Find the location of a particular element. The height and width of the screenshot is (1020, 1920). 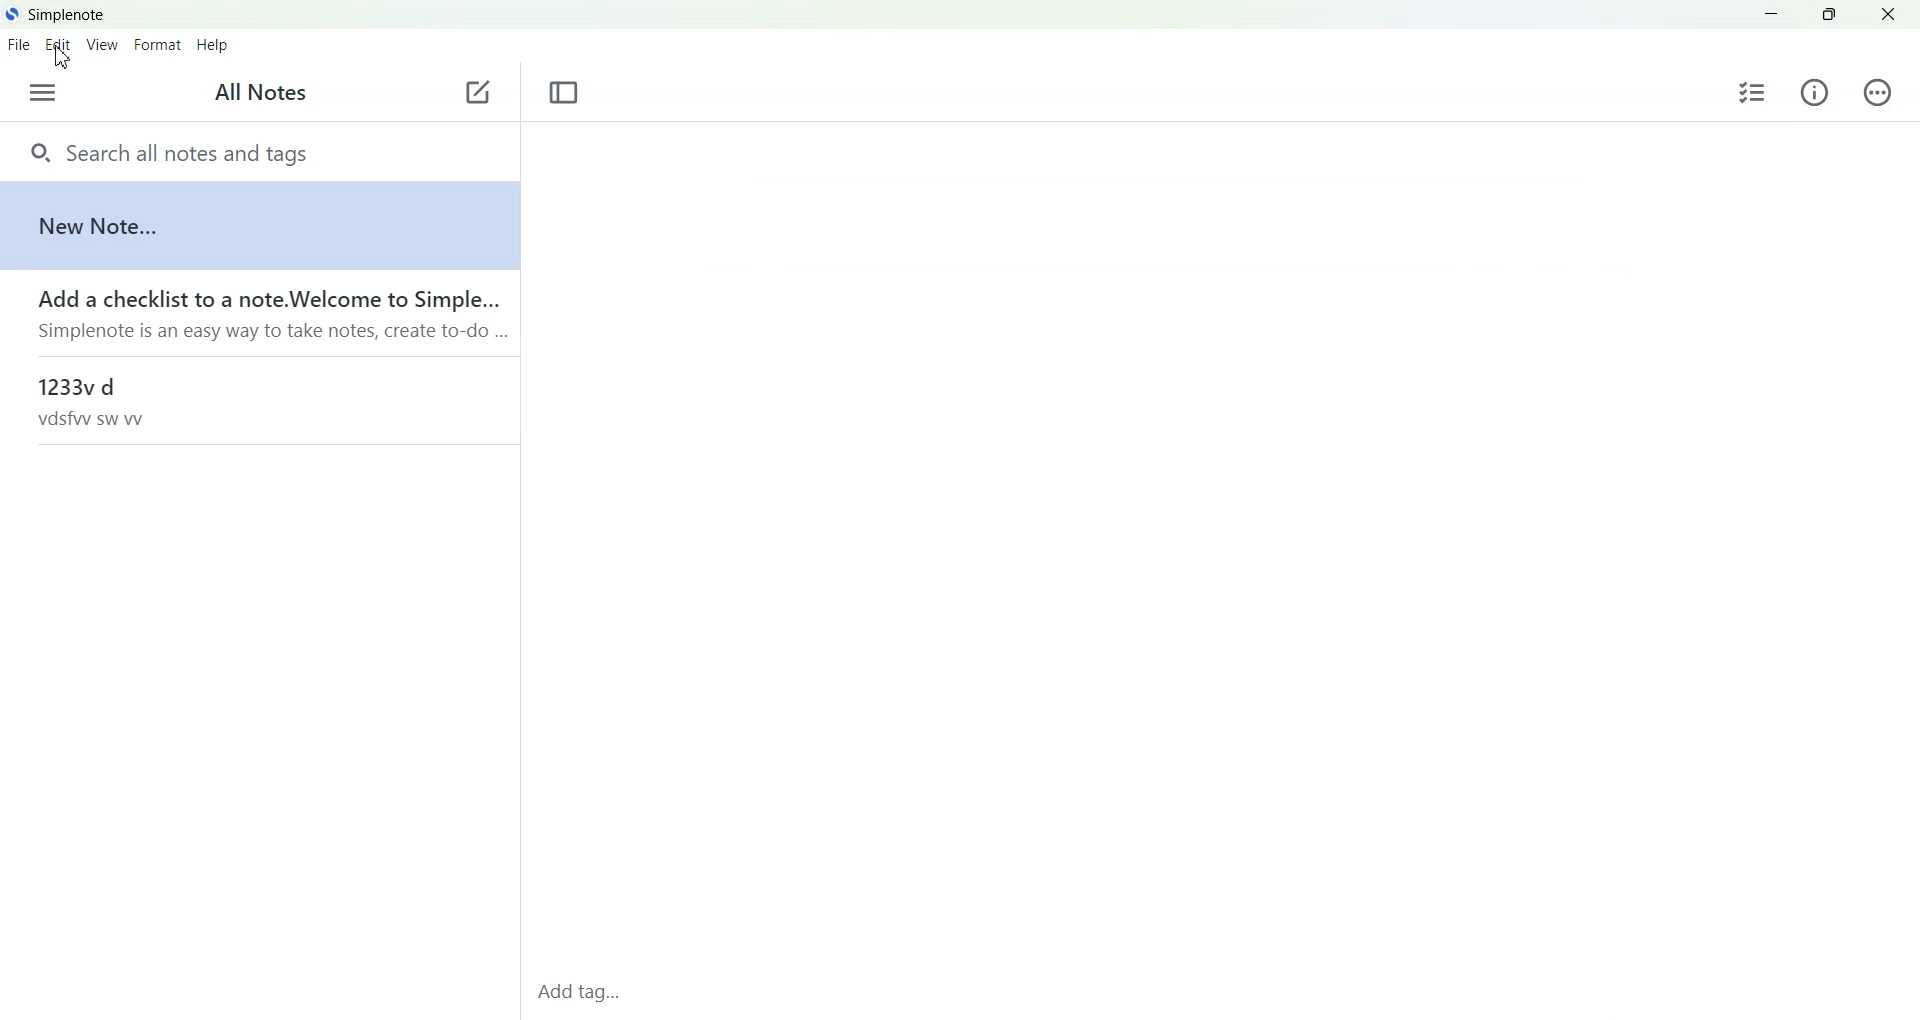

Format is located at coordinates (156, 46).